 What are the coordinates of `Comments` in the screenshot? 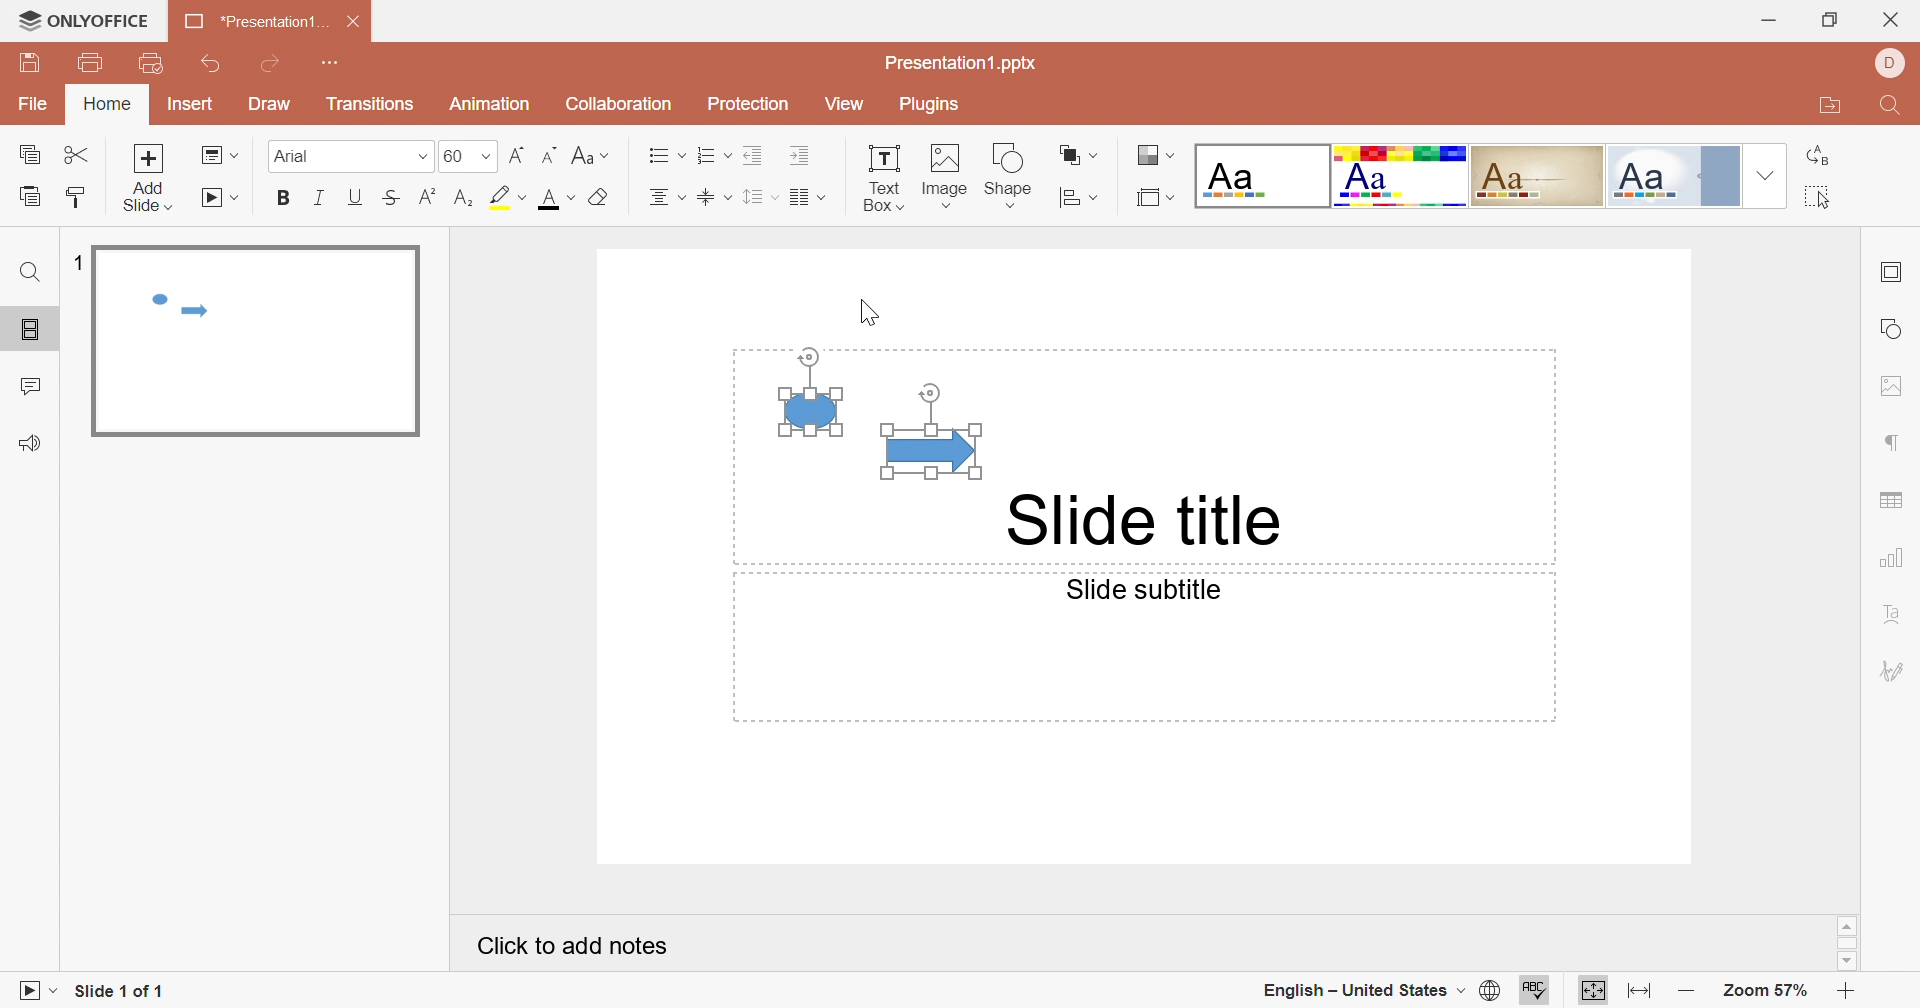 It's located at (34, 387).